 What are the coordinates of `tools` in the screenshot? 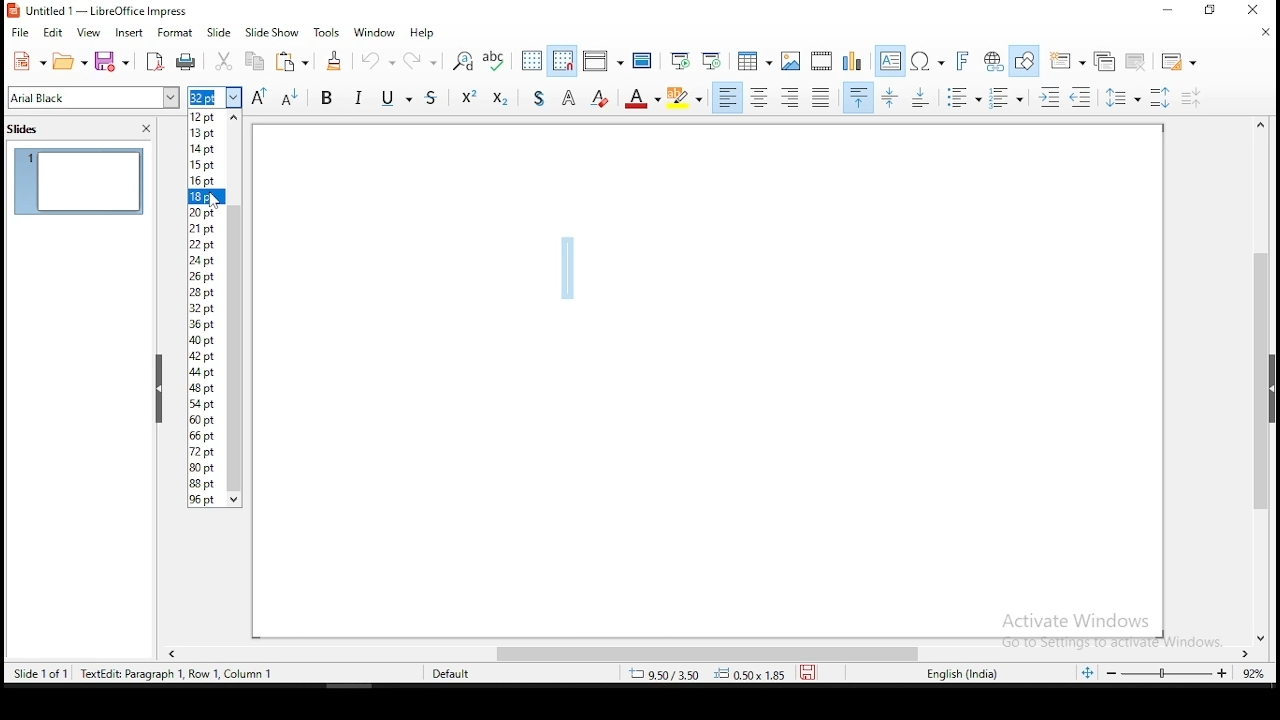 It's located at (328, 31).